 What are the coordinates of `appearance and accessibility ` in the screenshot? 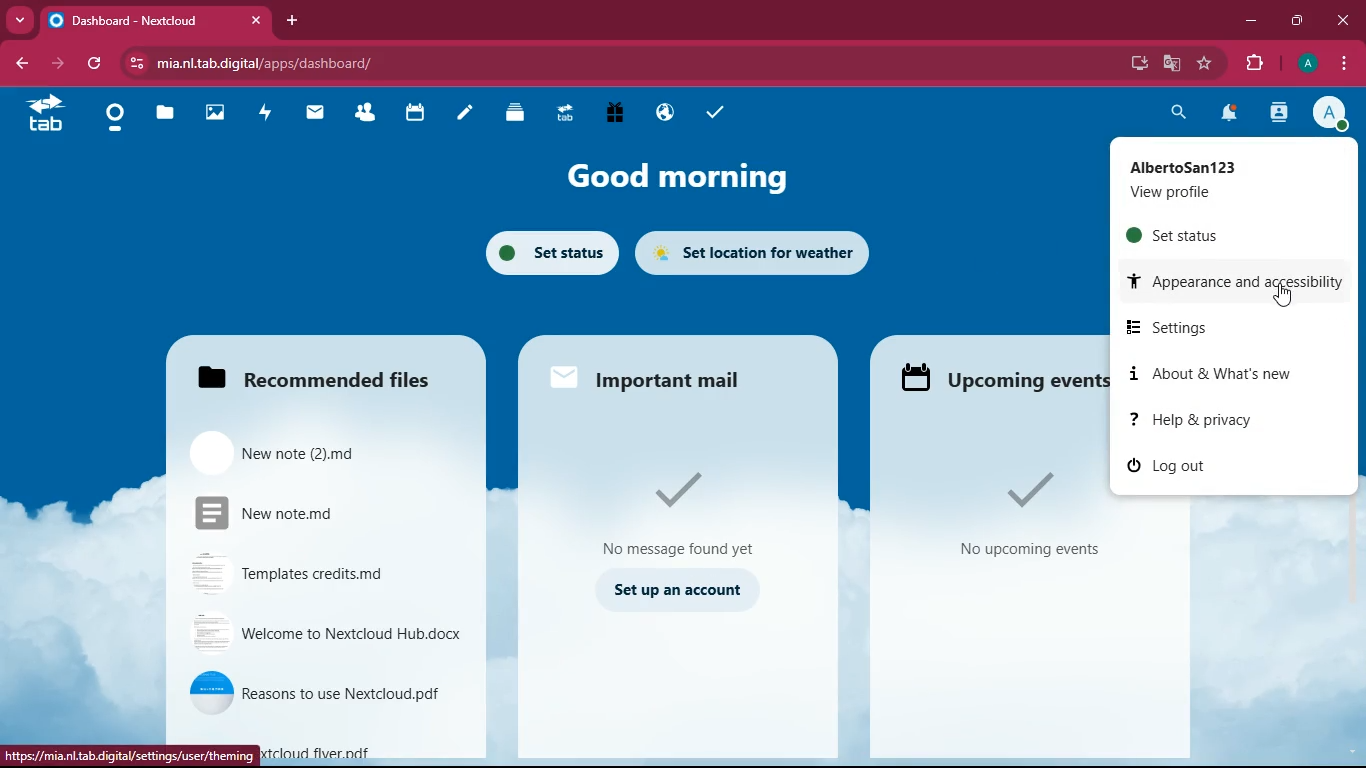 It's located at (1239, 284).